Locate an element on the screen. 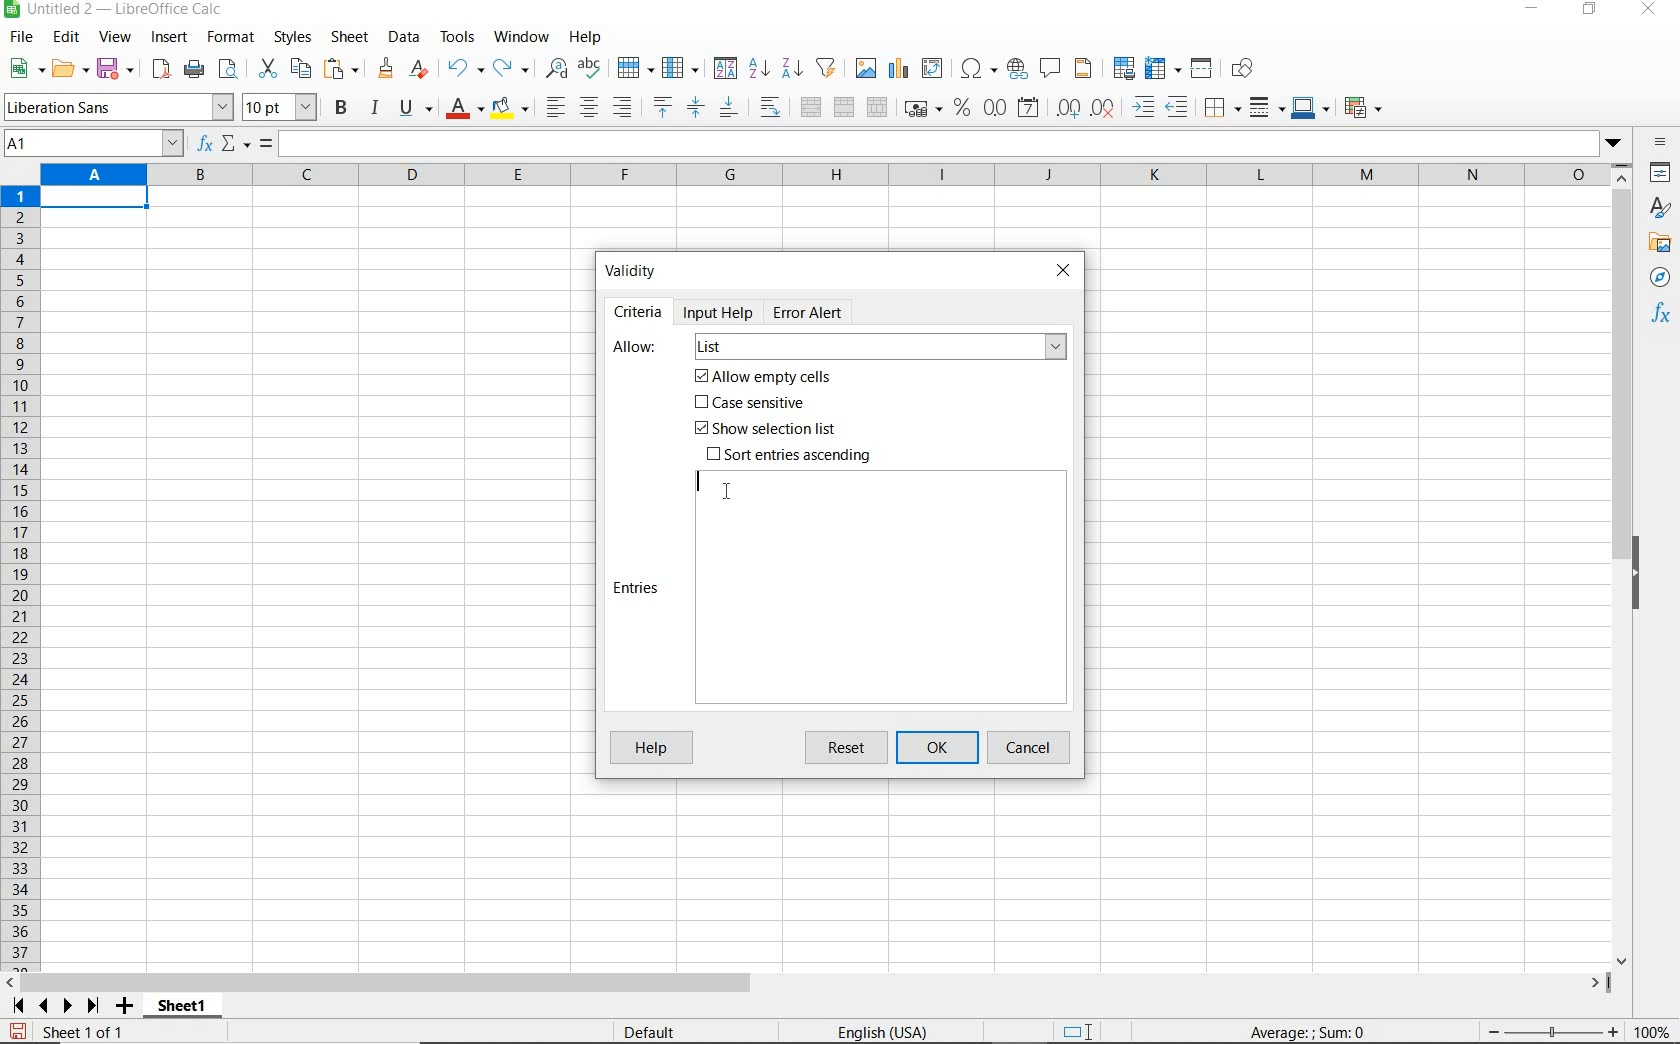 This screenshot has width=1680, height=1044. Entries is located at coordinates (638, 588).